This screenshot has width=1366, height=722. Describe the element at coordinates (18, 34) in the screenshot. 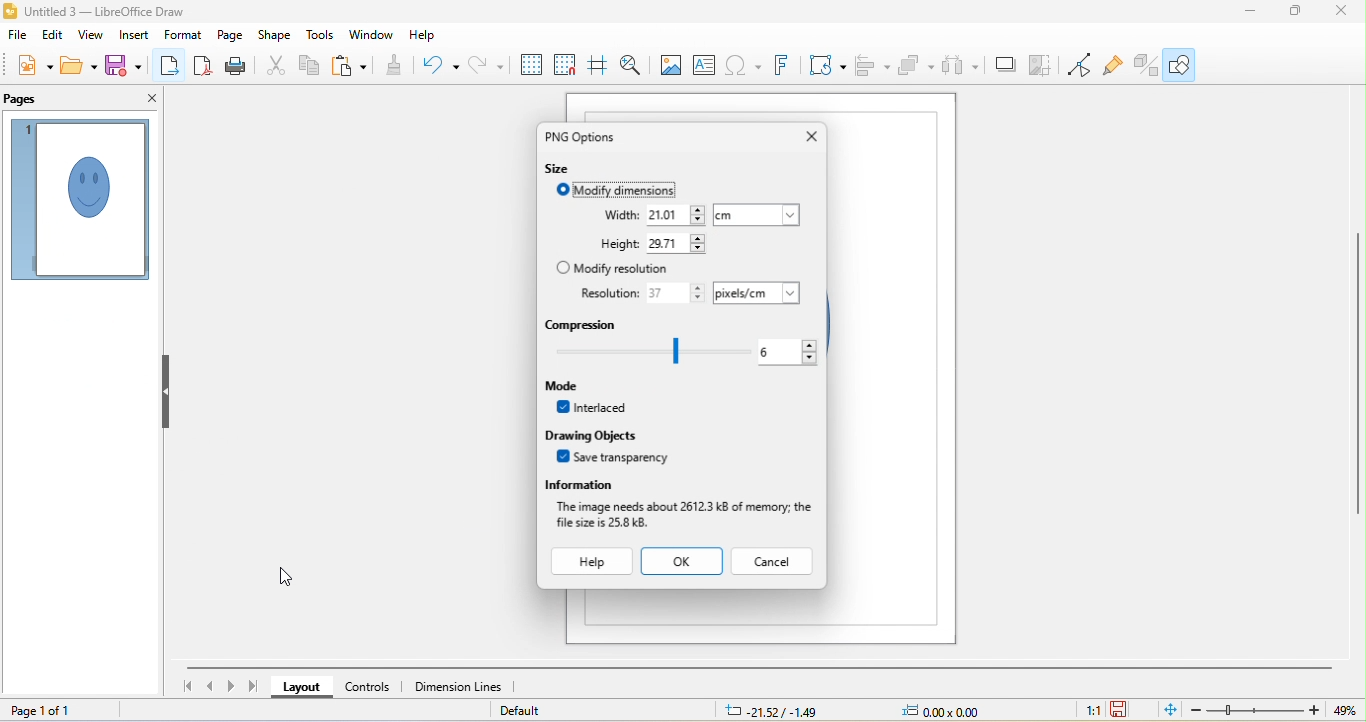

I see `file` at that location.